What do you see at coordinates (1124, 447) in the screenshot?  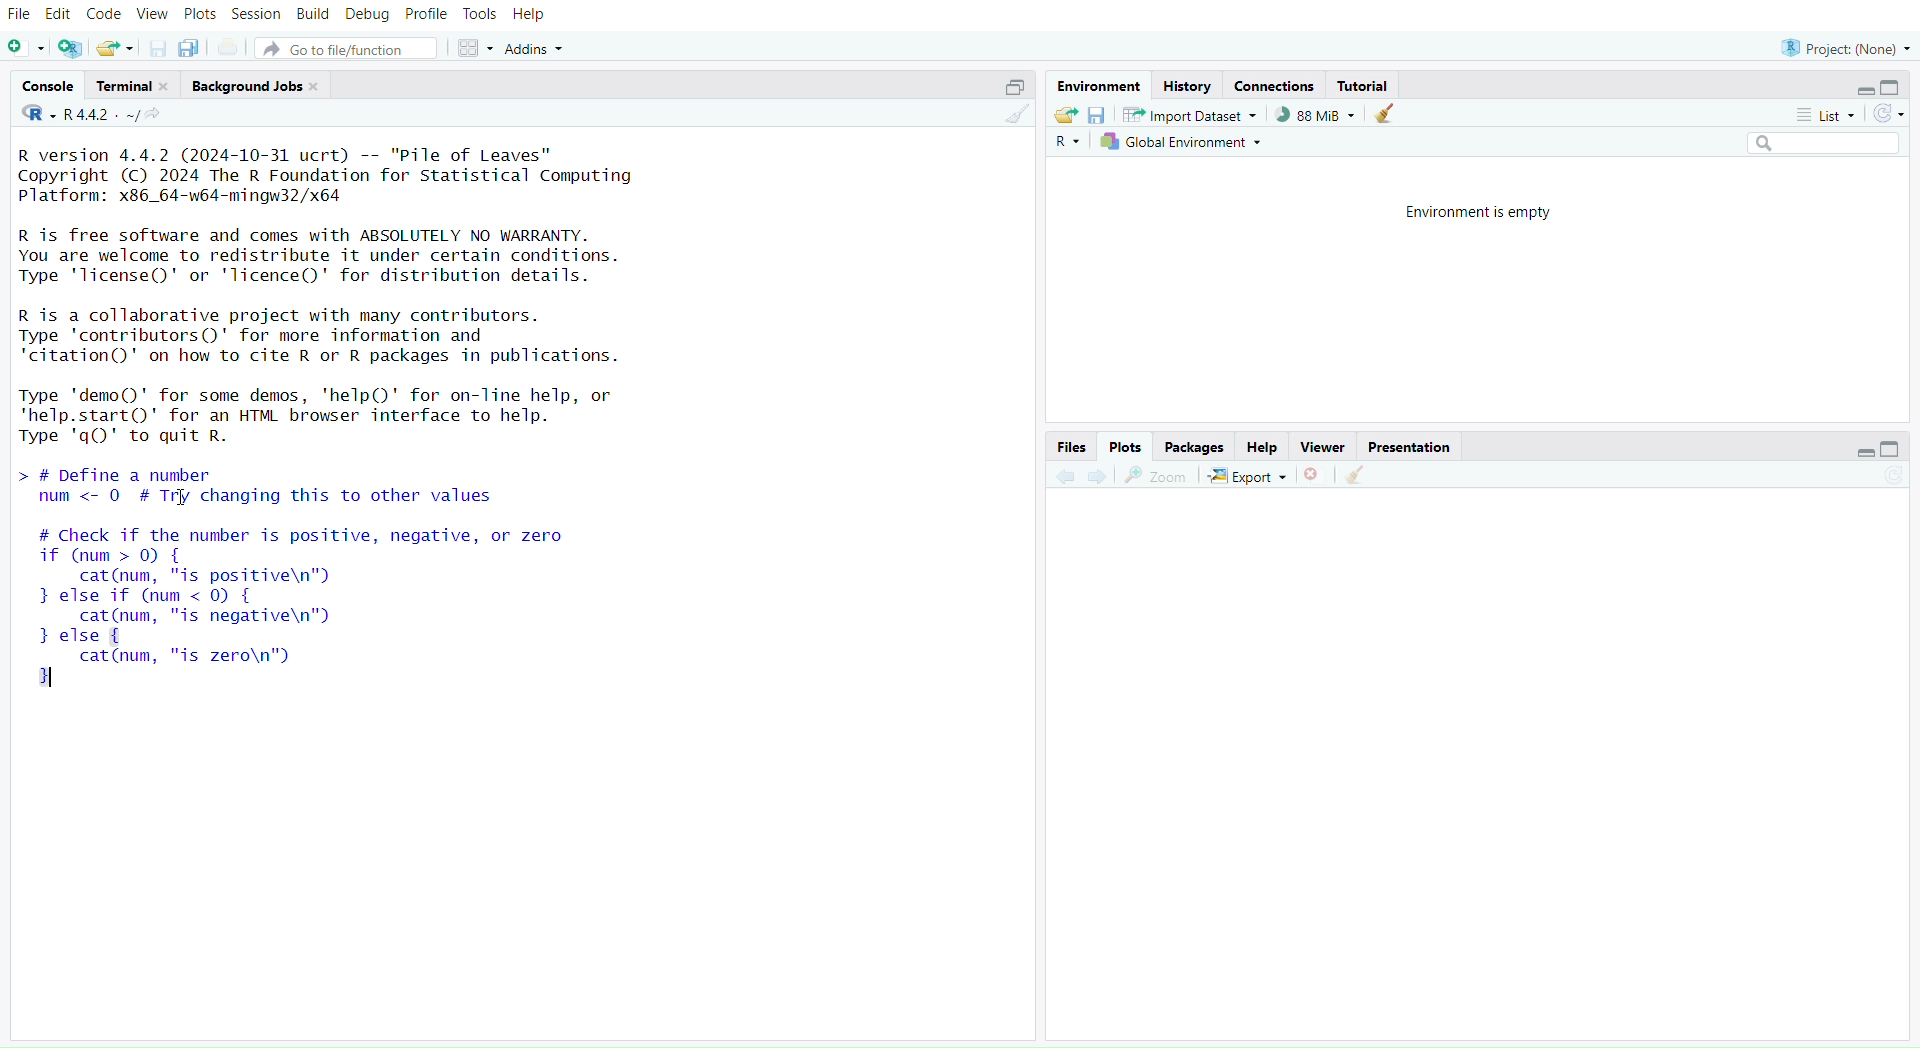 I see `plots` at bounding box center [1124, 447].